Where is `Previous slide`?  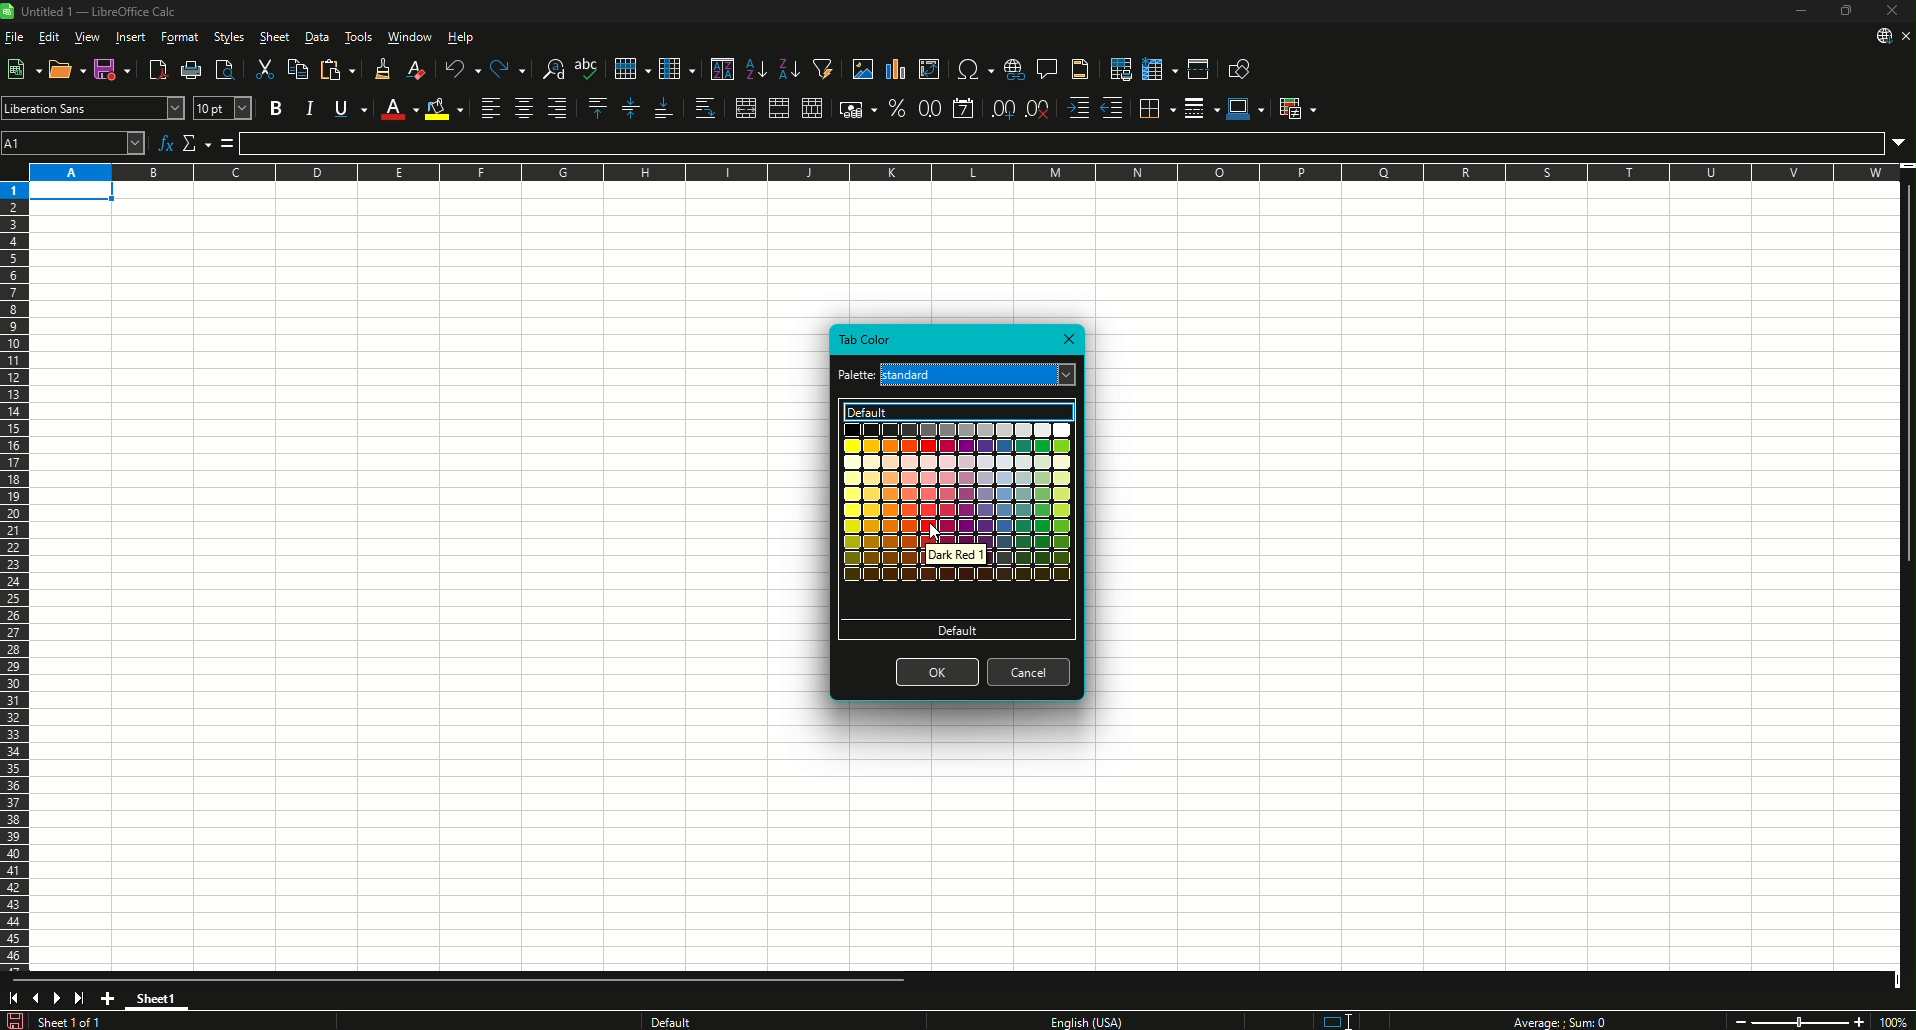
Previous slide is located at coordinates (32, 997).